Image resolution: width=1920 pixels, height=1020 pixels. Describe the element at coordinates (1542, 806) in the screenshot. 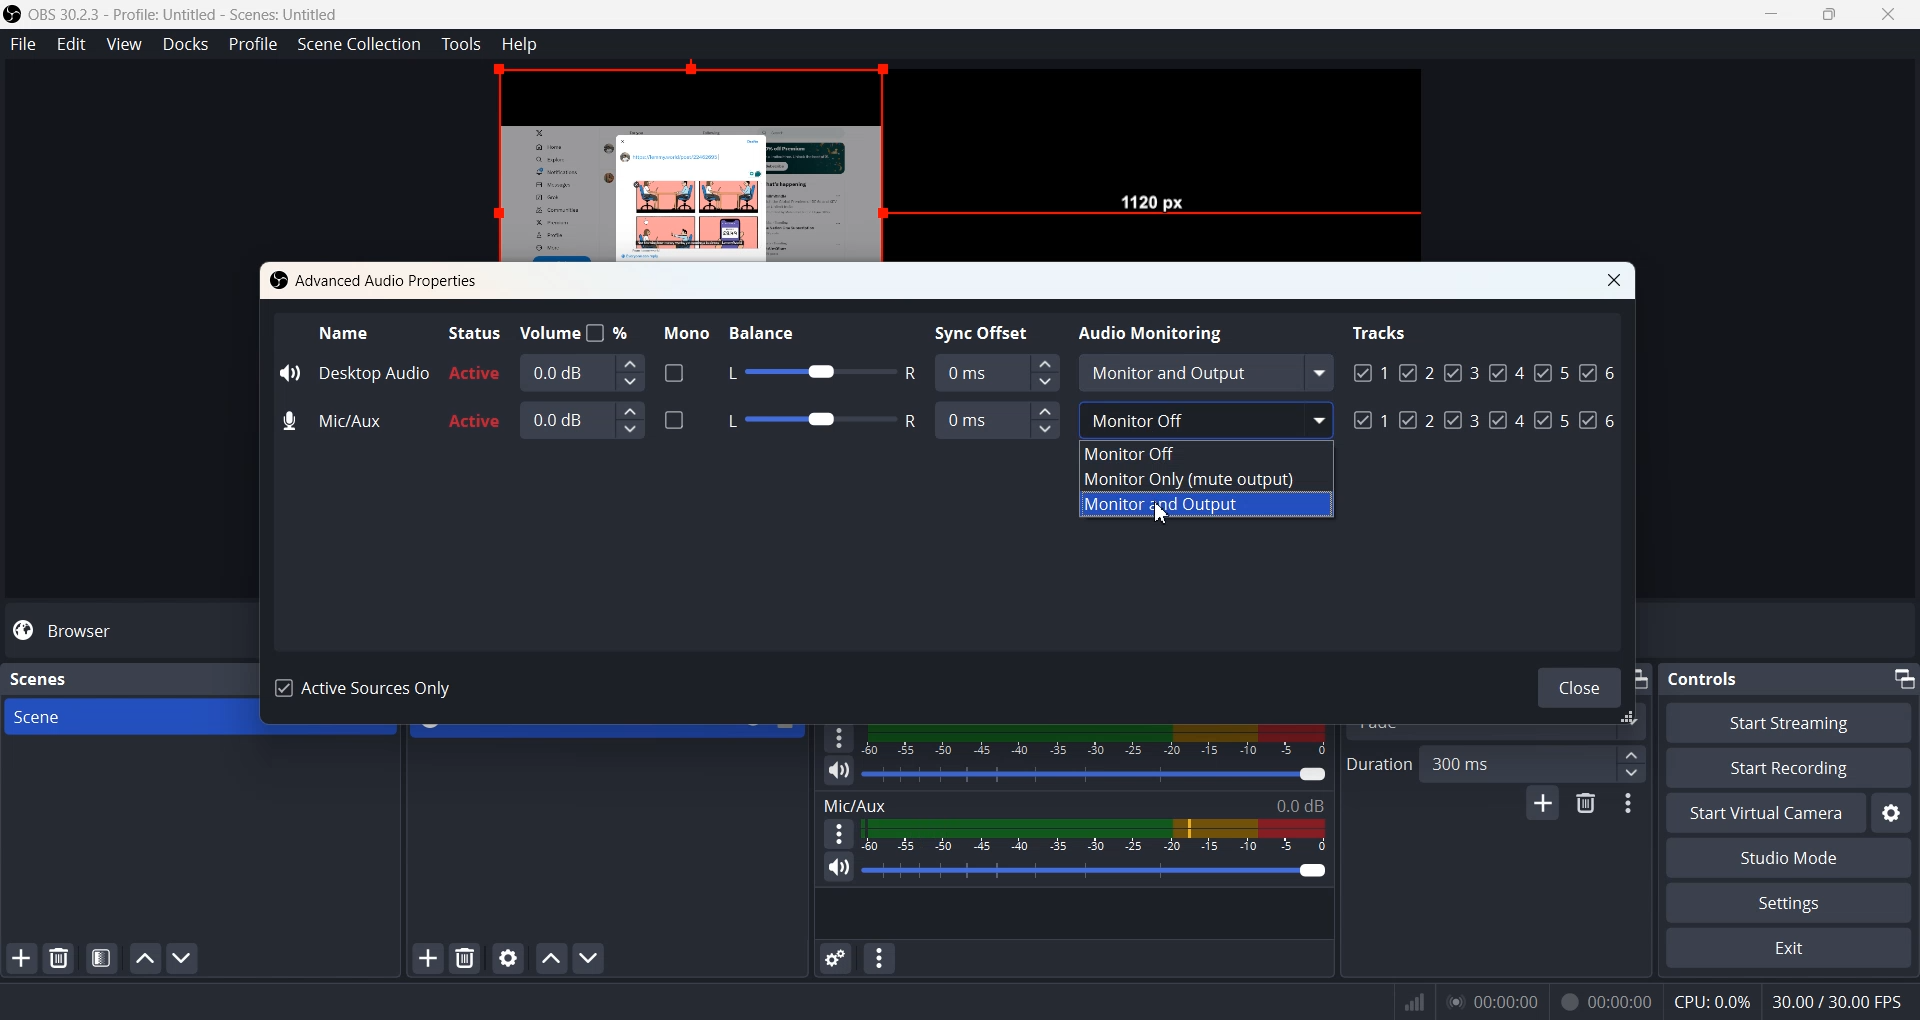

I see `Add configurable transistion` at that location.